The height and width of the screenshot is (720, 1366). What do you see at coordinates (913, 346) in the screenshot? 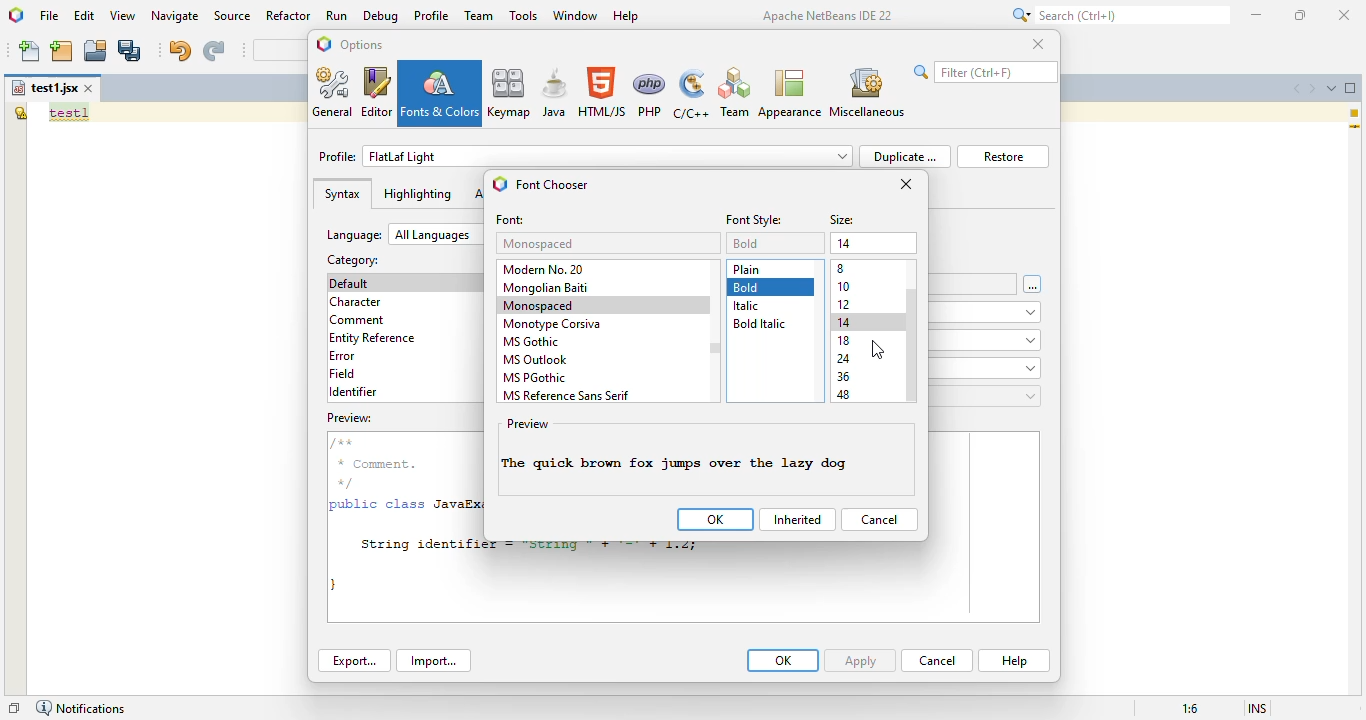
I see `vertical scroll bar` at bounding box center [913, 346].